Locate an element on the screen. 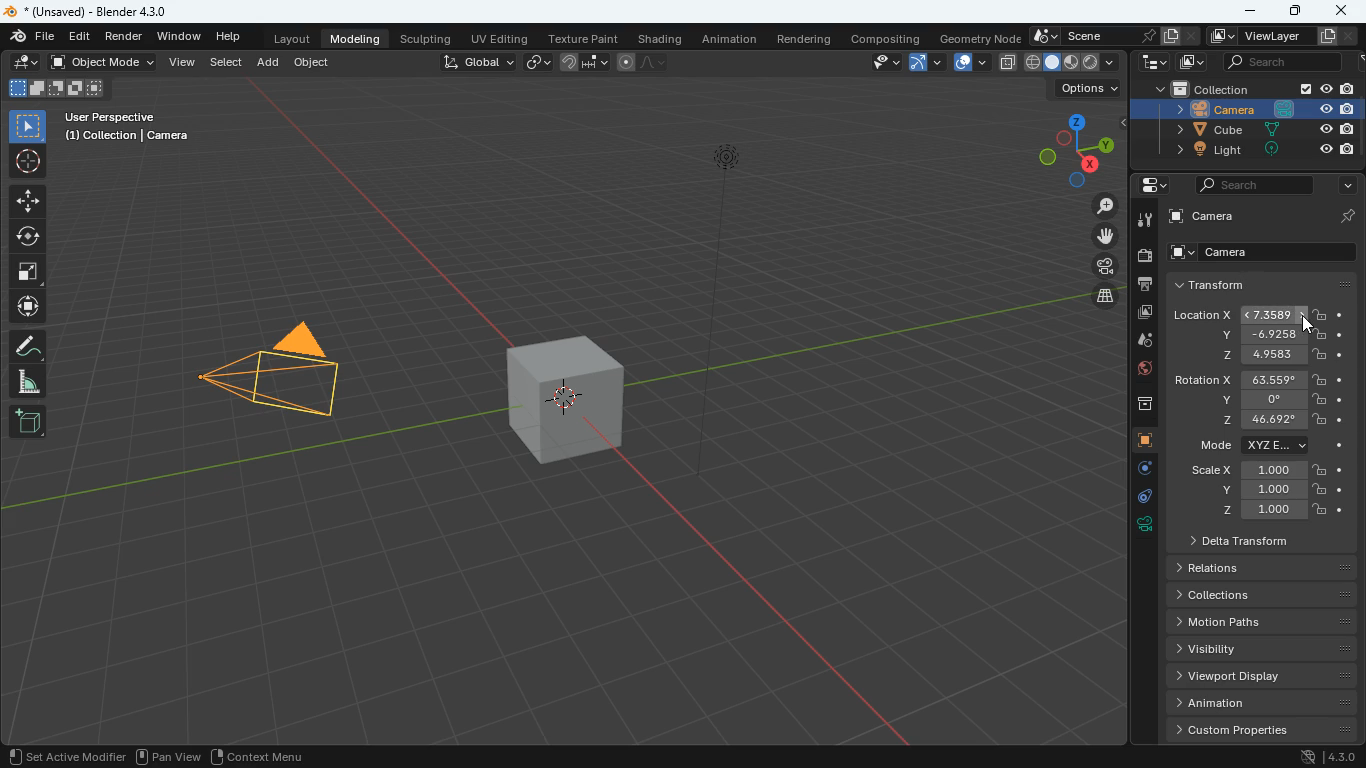  camera is located at coordinates (281, 382).